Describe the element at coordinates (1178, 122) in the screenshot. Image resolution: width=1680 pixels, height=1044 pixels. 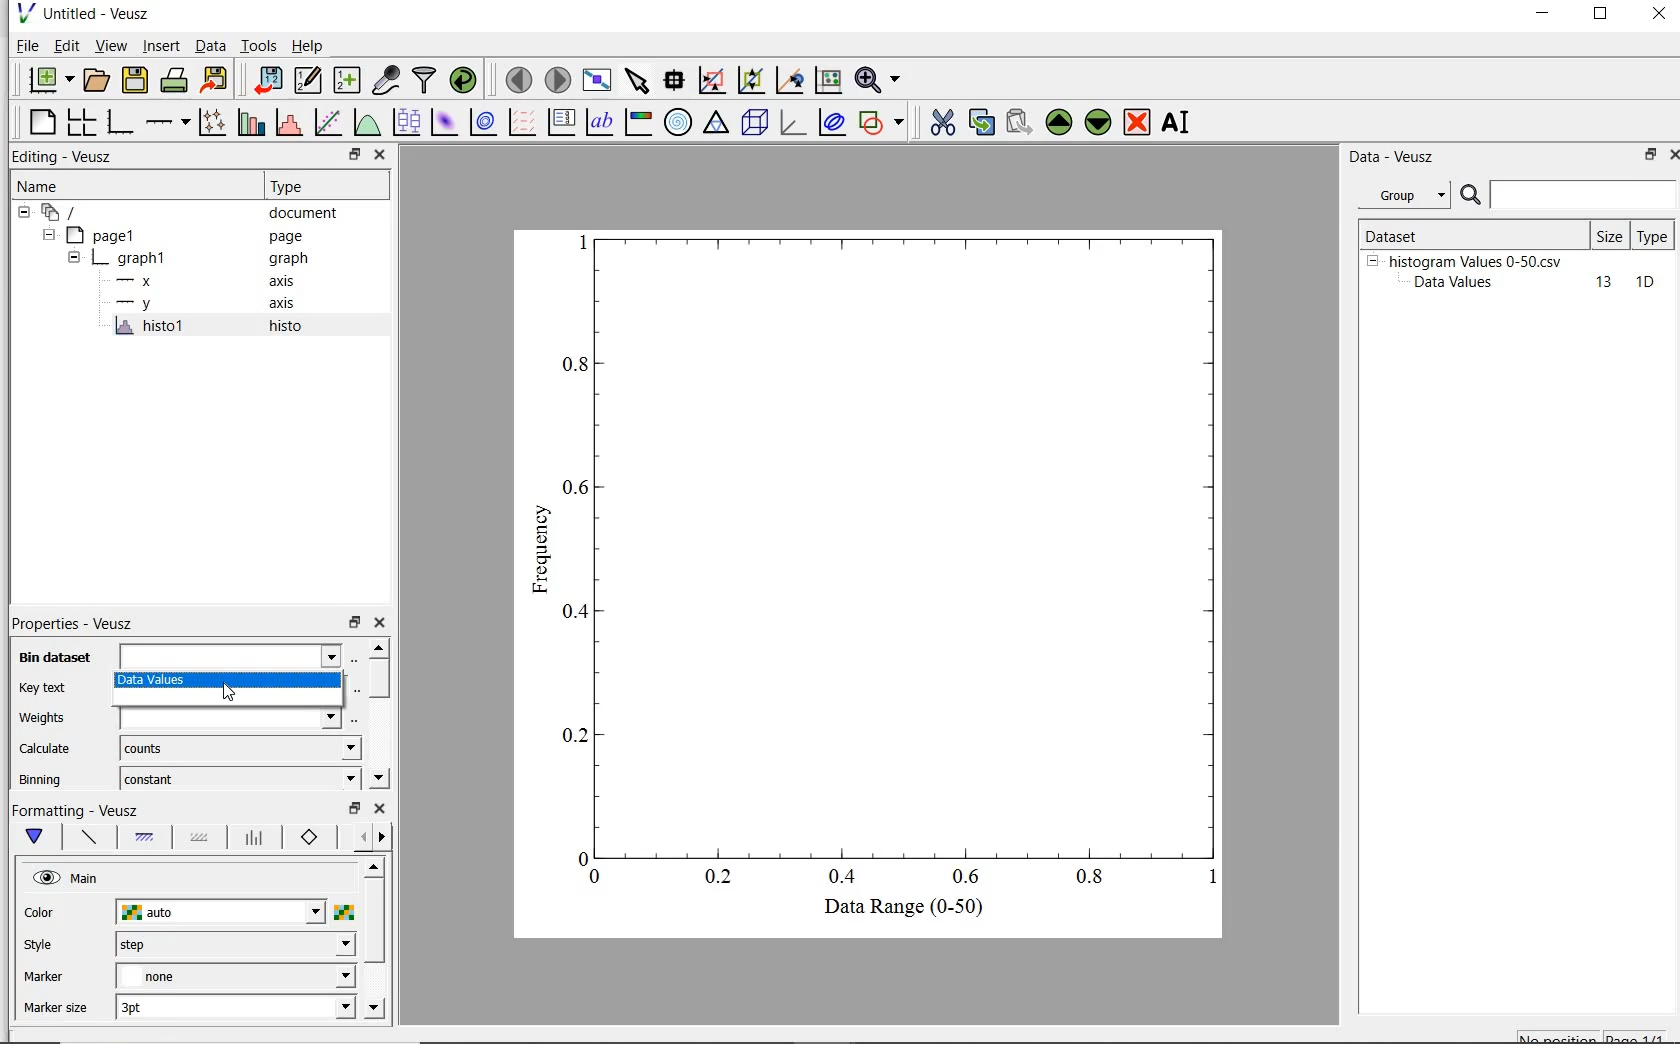
I see `rename the selected widget` at that location.